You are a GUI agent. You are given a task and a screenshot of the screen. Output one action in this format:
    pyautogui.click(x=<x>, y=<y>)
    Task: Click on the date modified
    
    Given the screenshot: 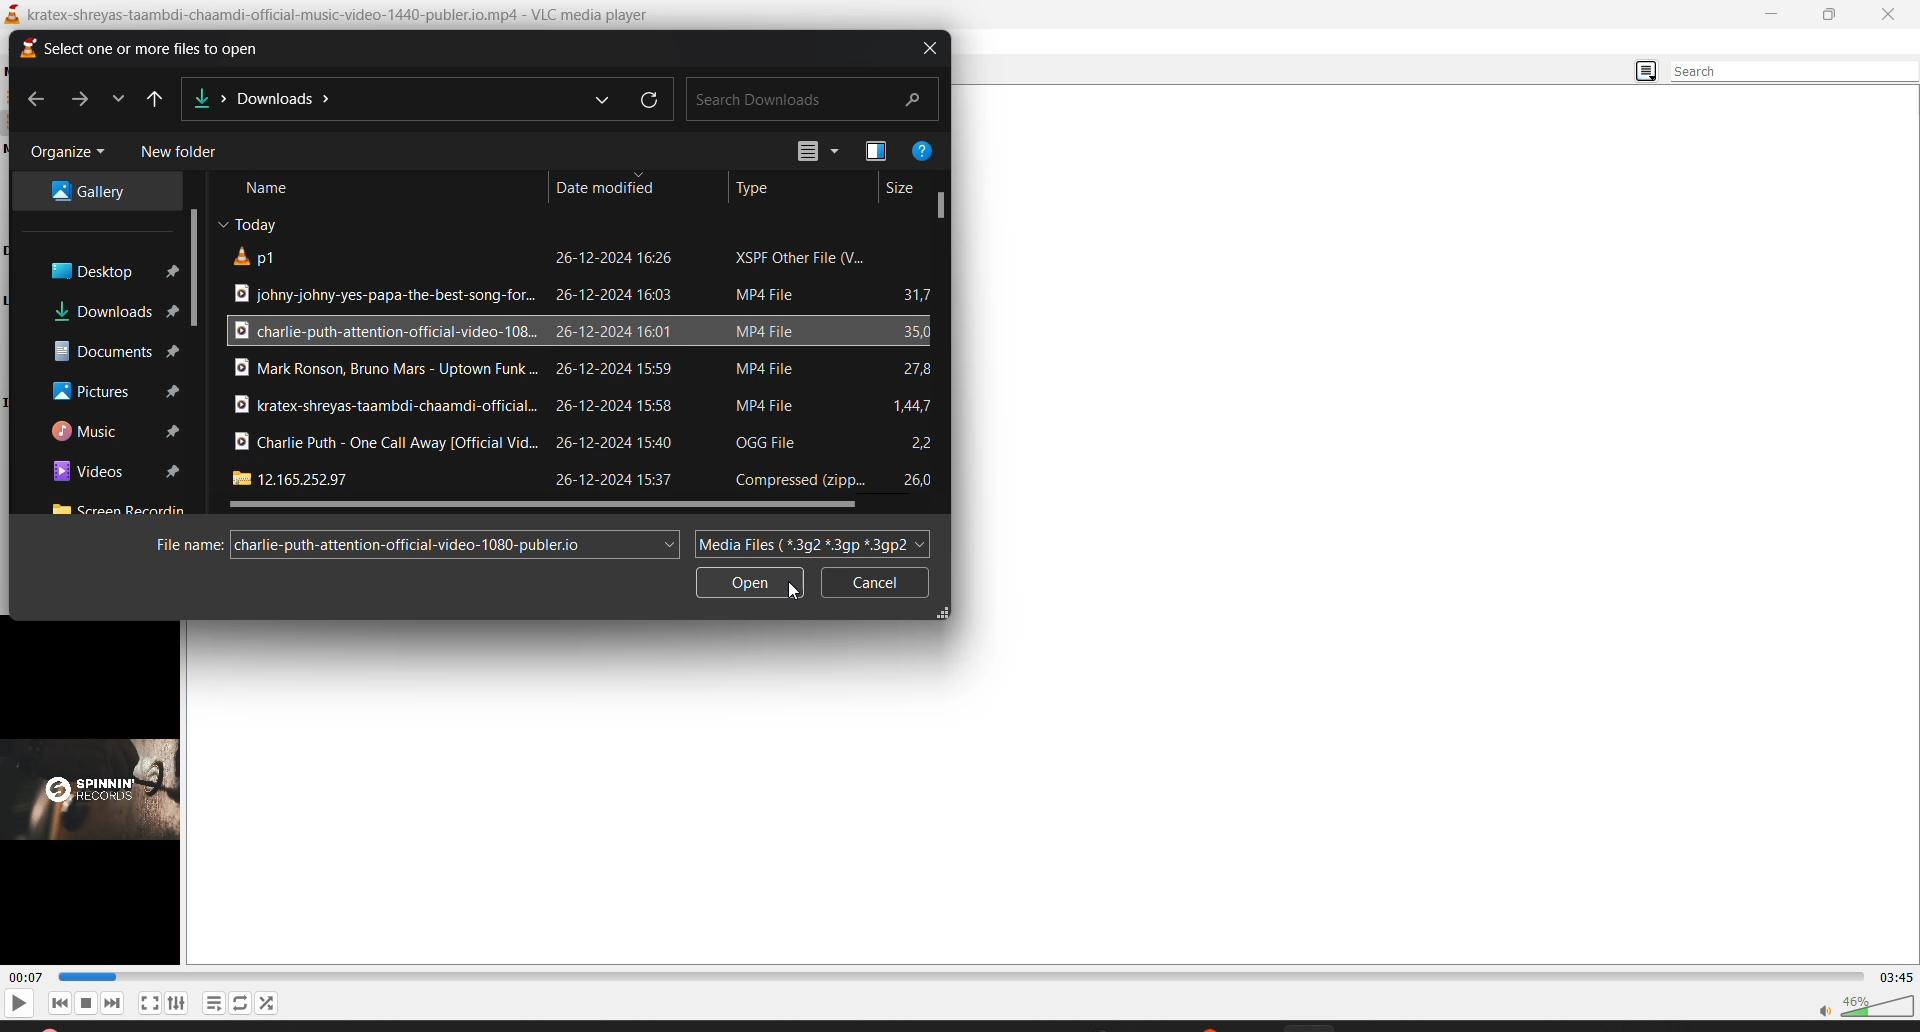 What is the action you would take?
    pyautogui.click(x=617, y=442)
    